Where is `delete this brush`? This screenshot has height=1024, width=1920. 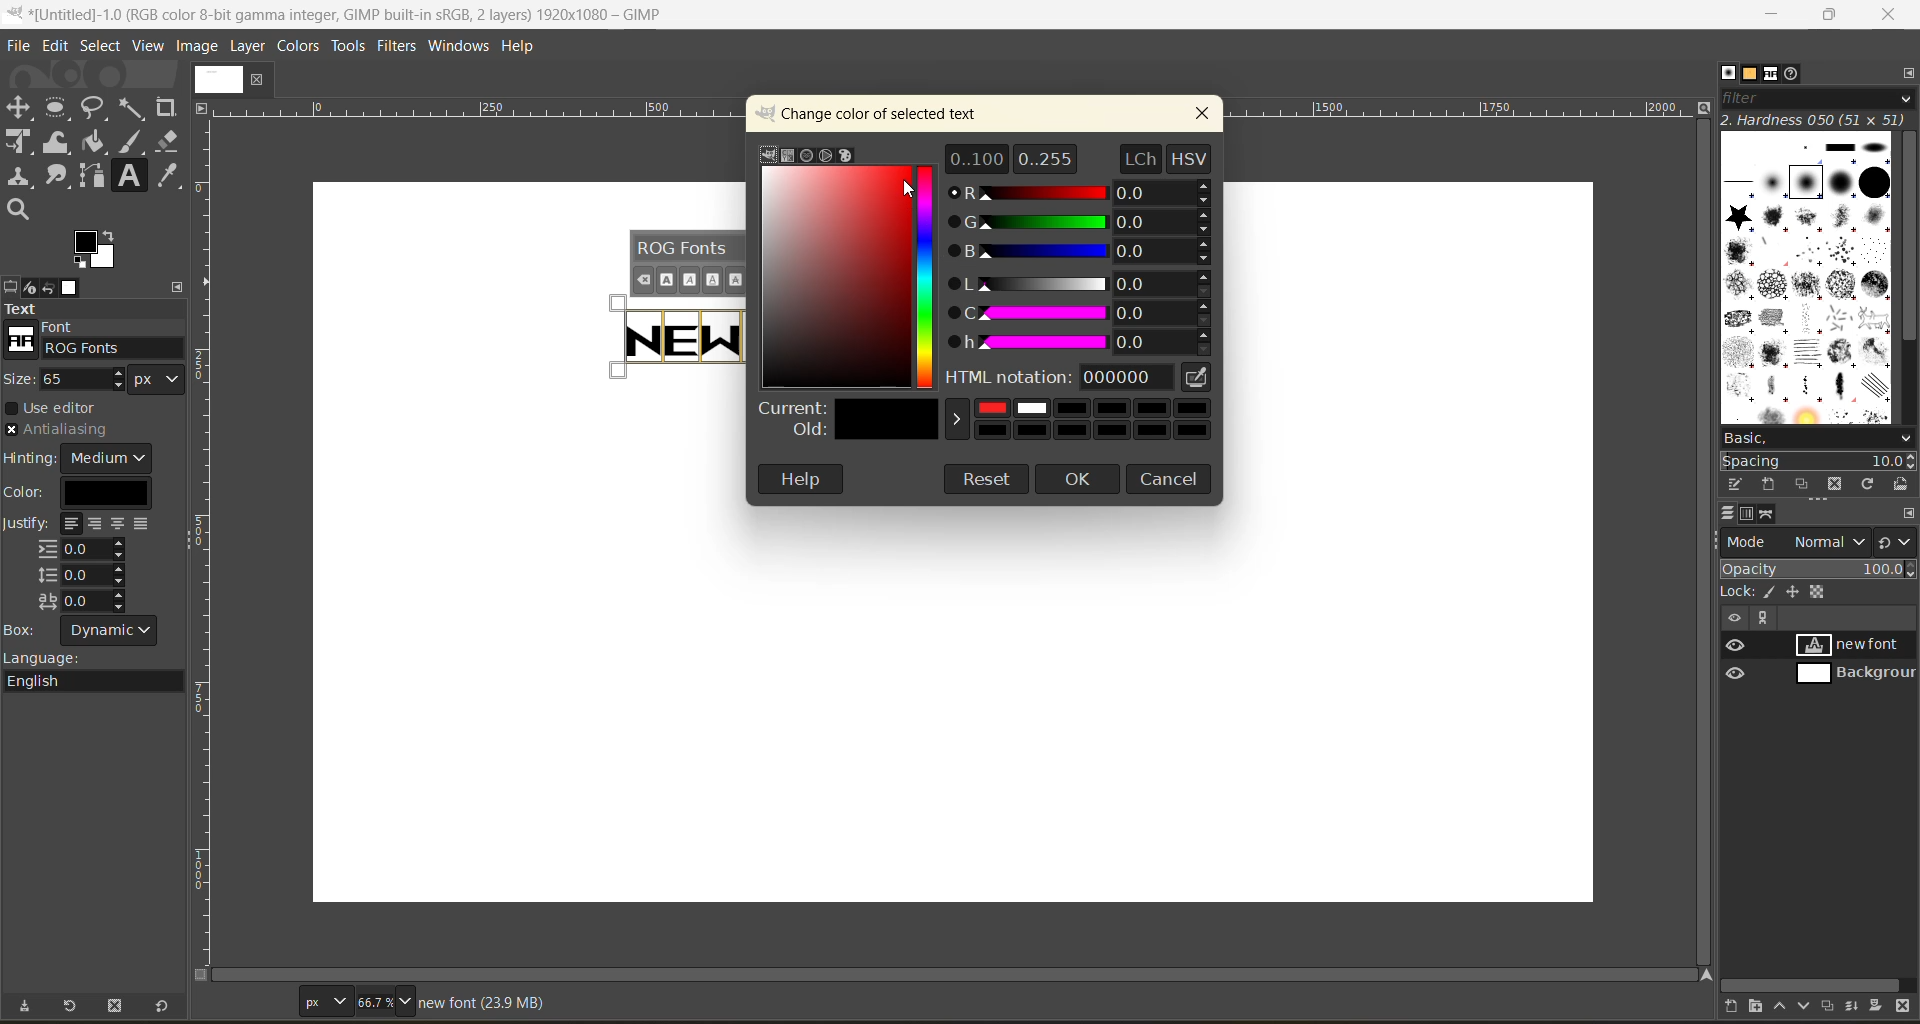
delete this brush is located at coordinates (1839, 481).